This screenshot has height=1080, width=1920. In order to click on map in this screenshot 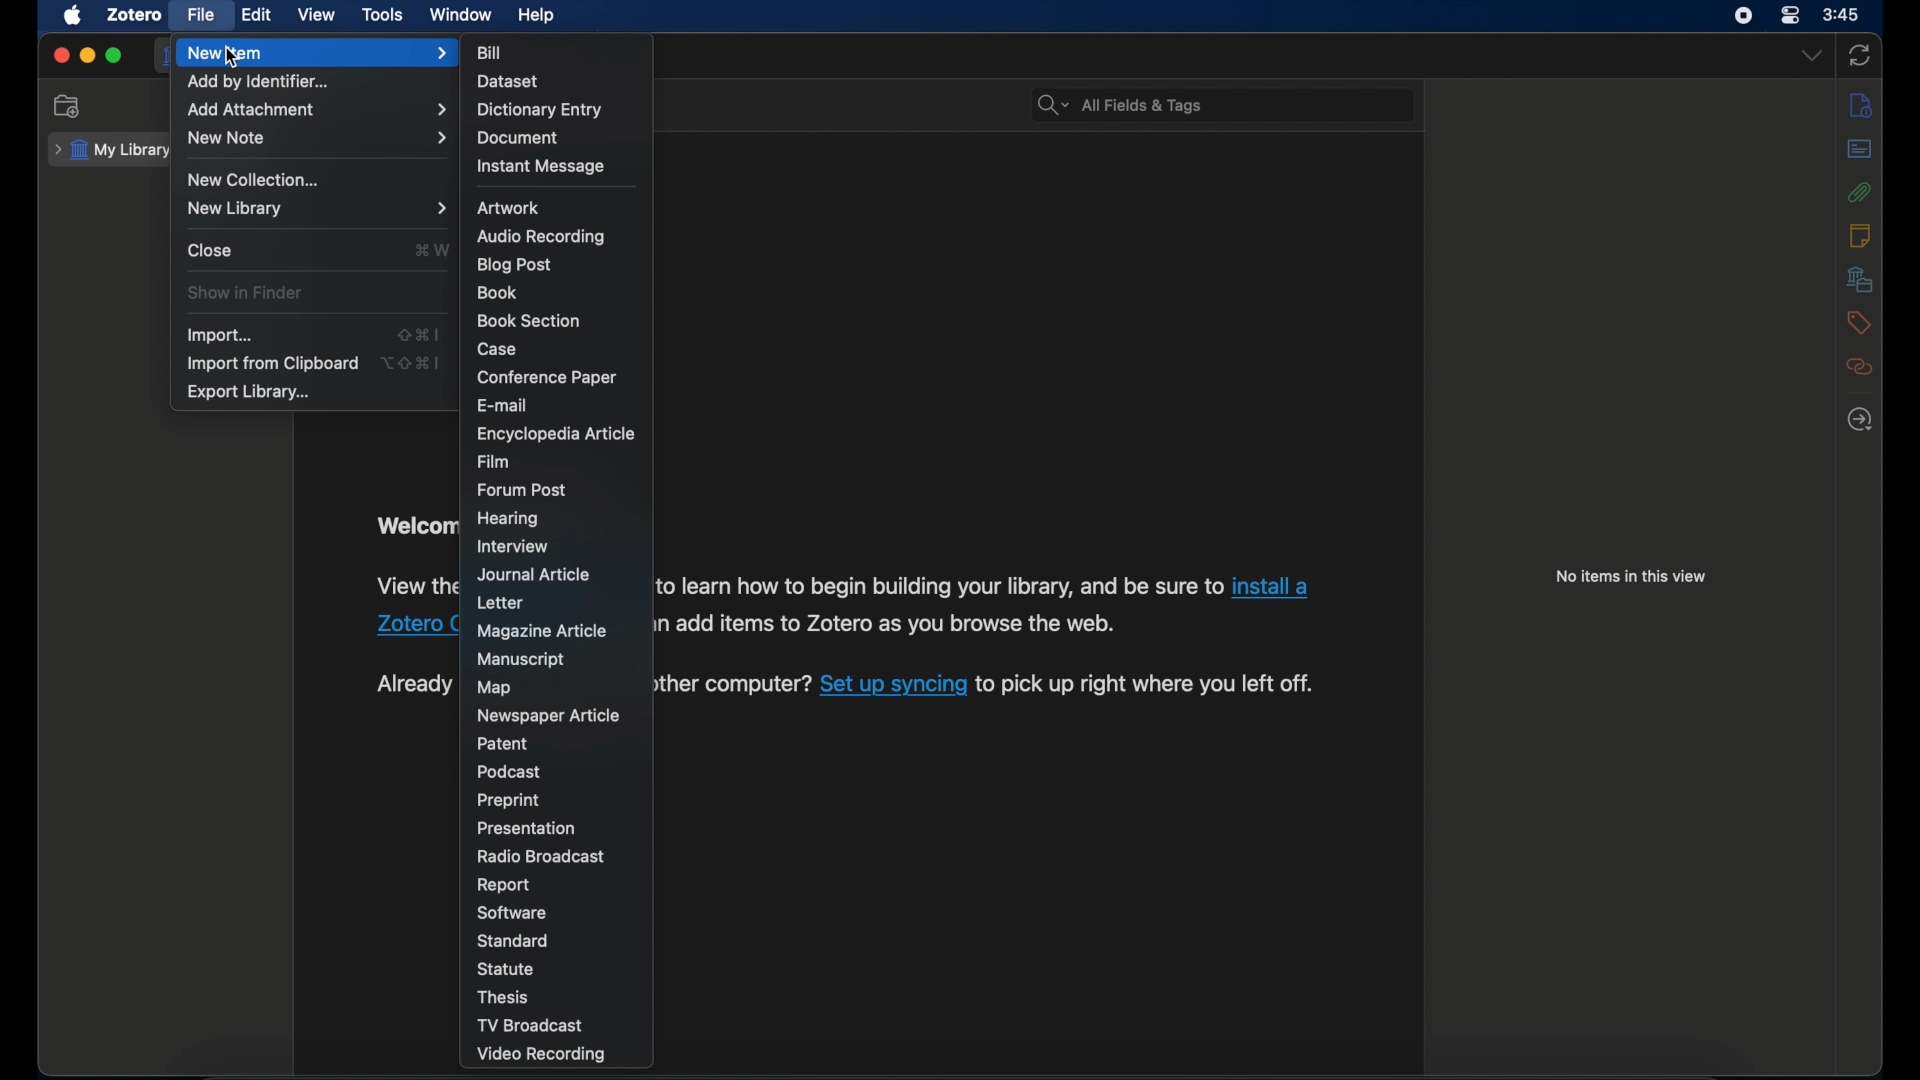, I will do `click(494, 687)`.